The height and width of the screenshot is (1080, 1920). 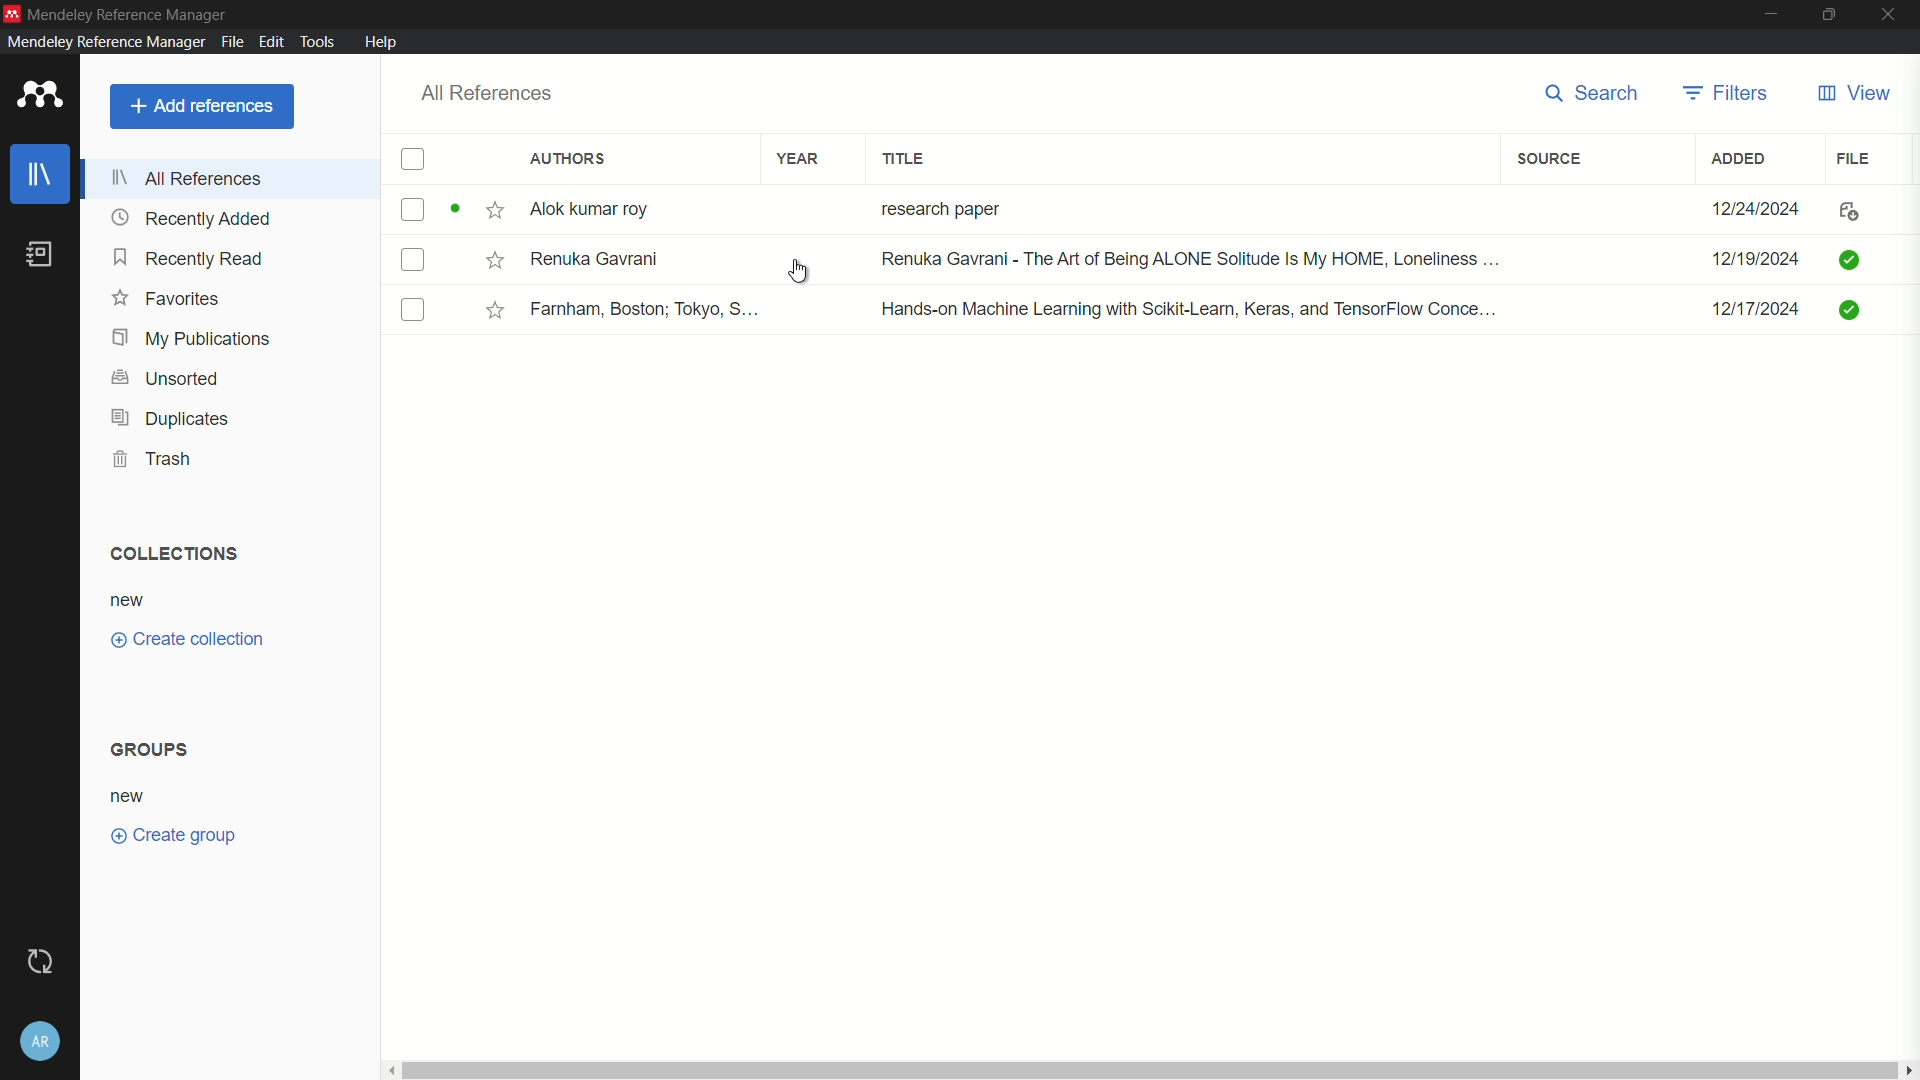 I want to click on maximize, so click(x=1826, y=15).